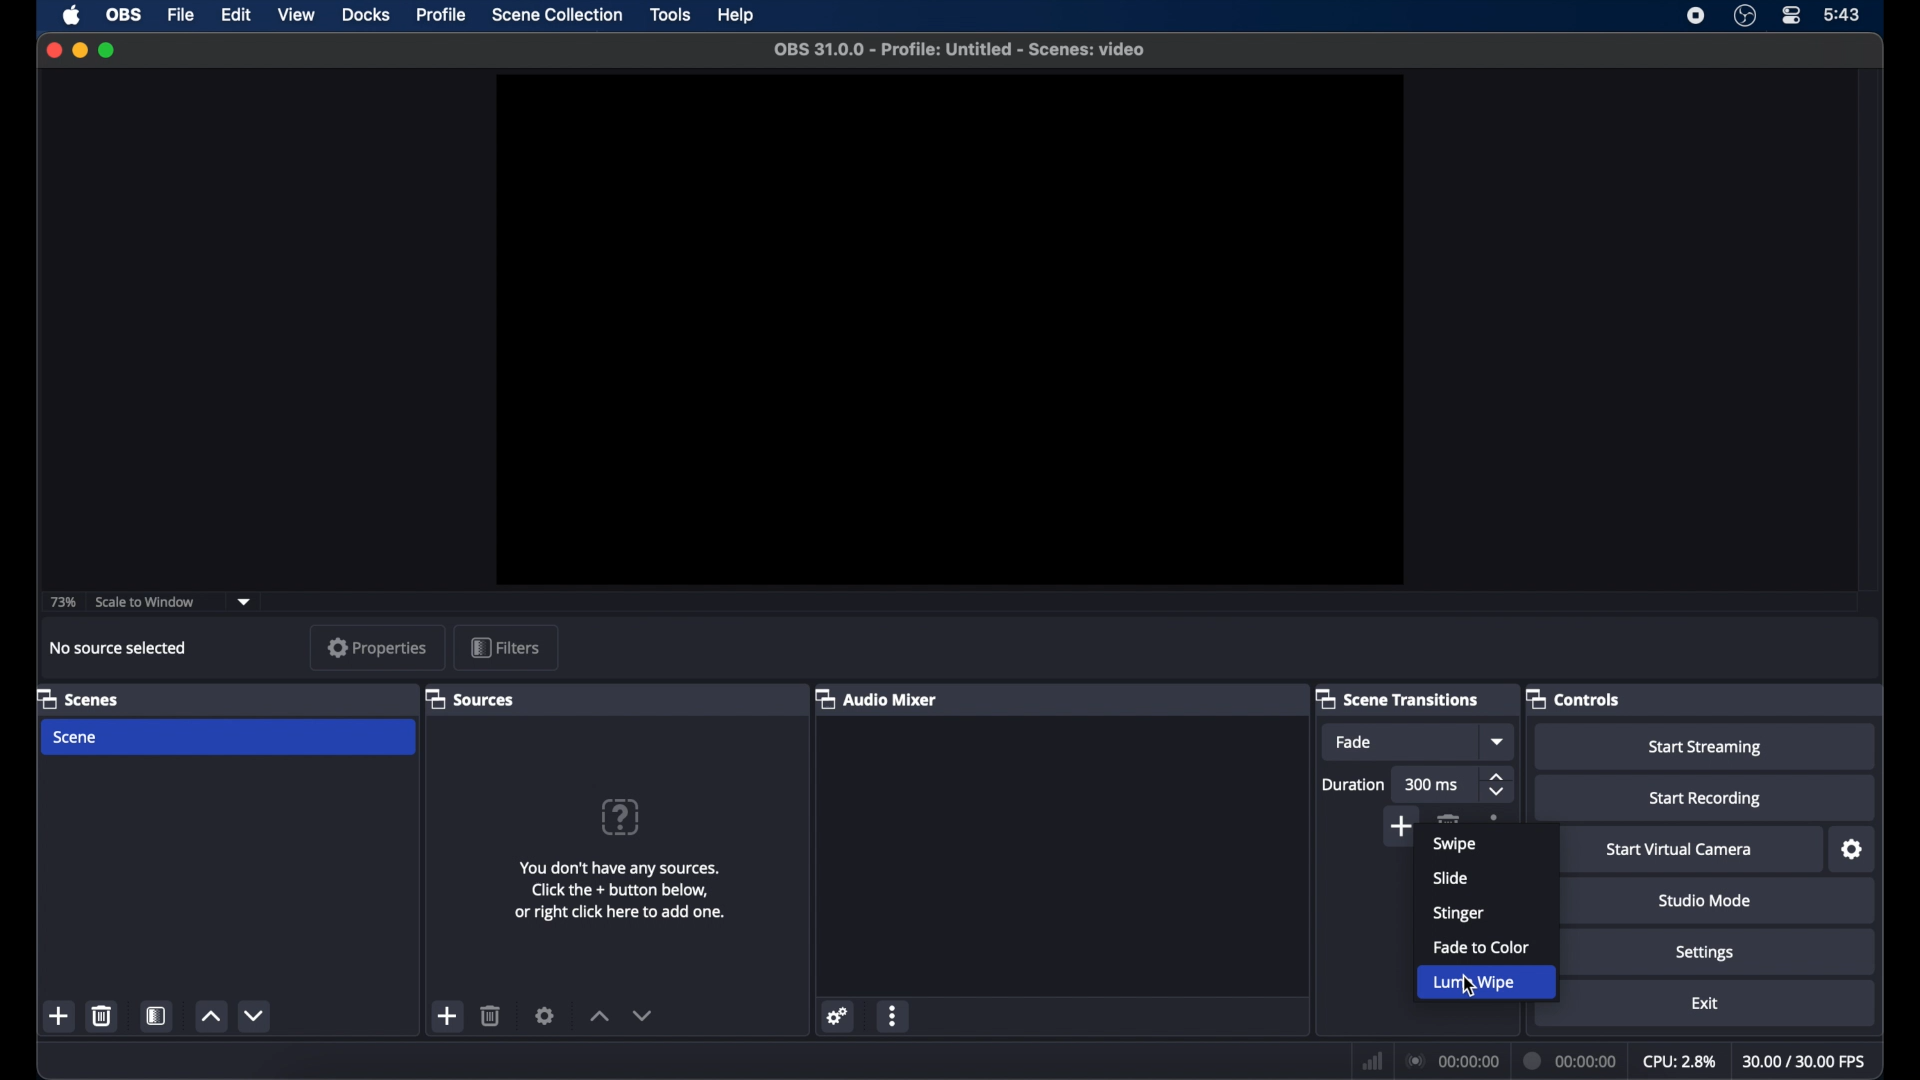  I want to click on file name, so click(962, 49).